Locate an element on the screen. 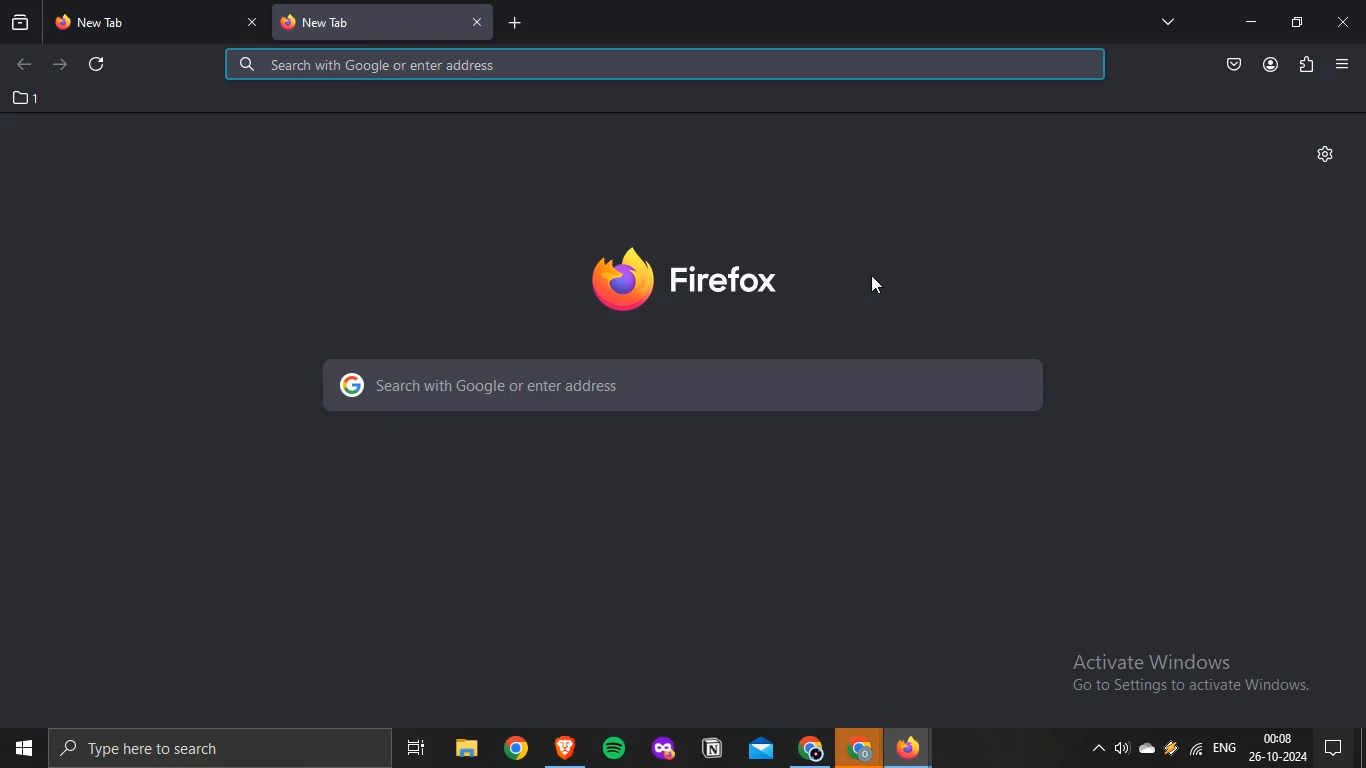 This screenshot has height=768, width=1366. dropdown is located at coordinates (1092, 750).